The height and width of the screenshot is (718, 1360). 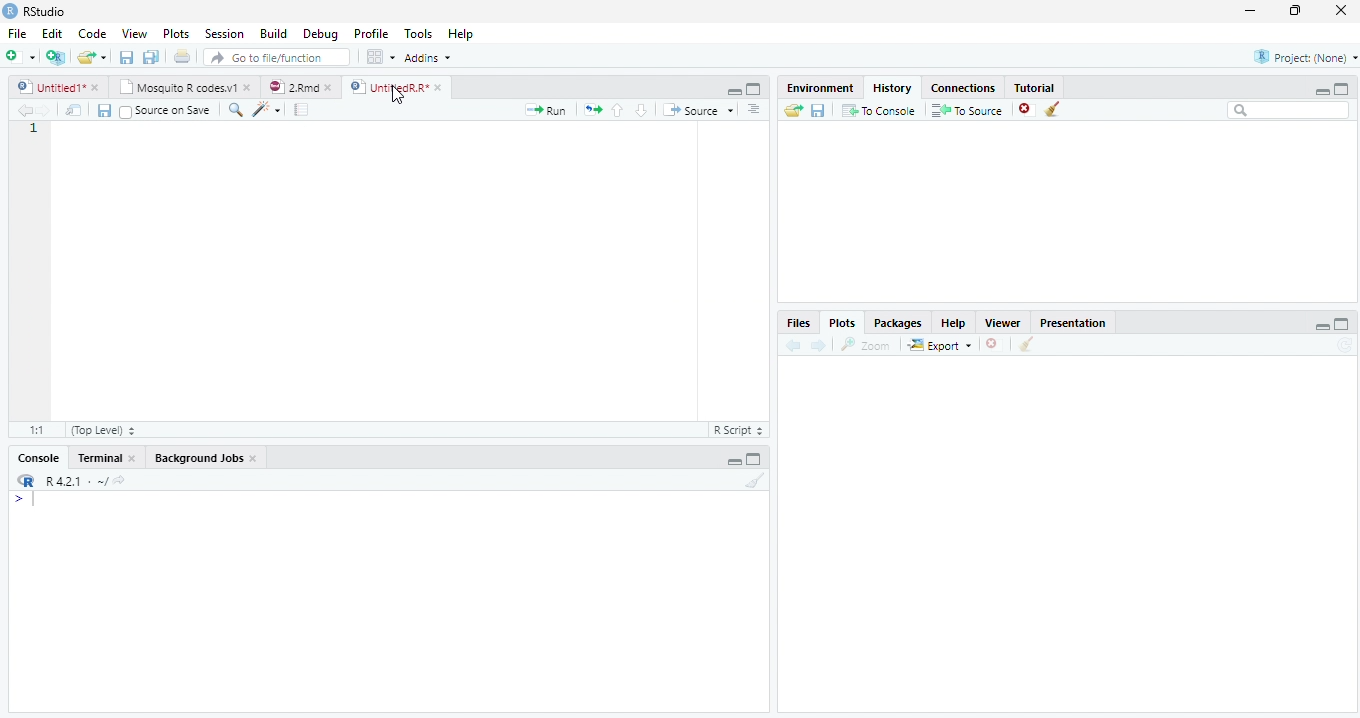 I want to click on Run, so click(x=552, y=113).